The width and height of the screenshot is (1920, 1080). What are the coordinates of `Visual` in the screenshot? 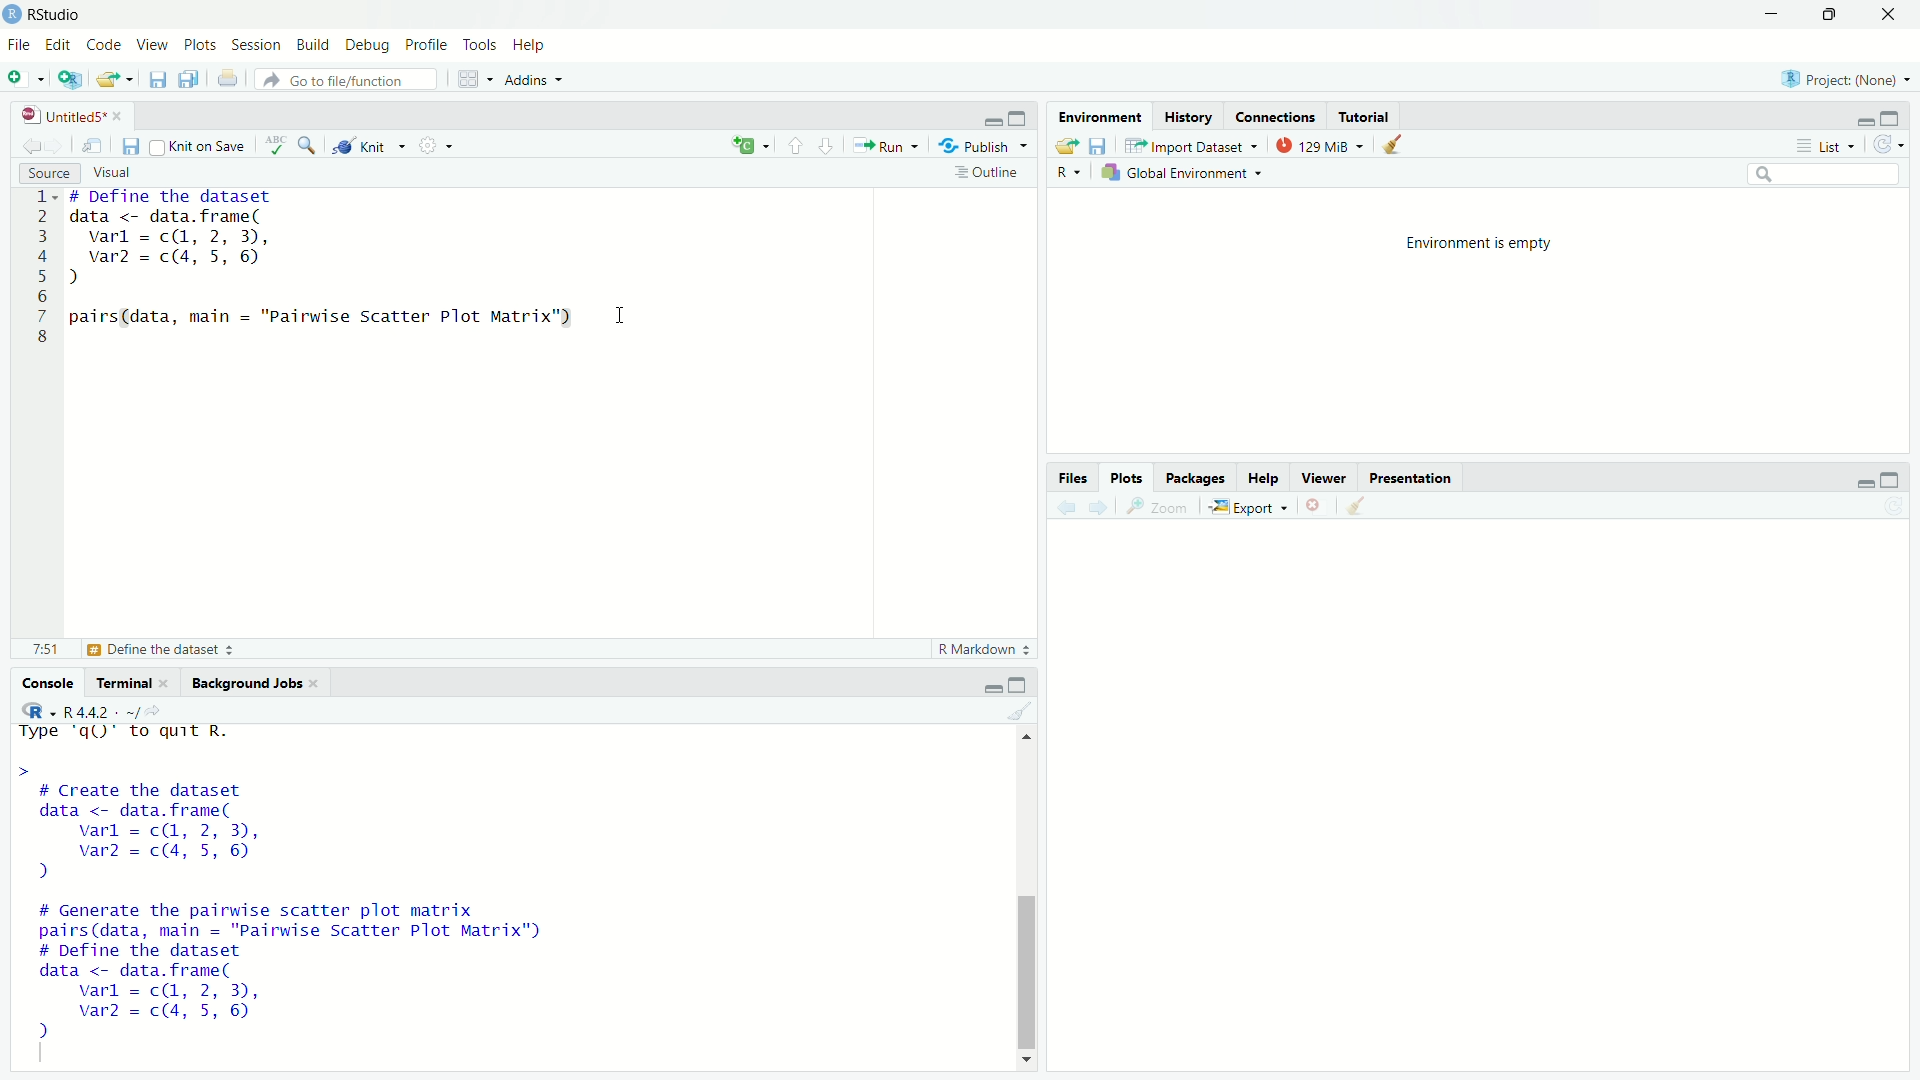 It's located at (118, 174).